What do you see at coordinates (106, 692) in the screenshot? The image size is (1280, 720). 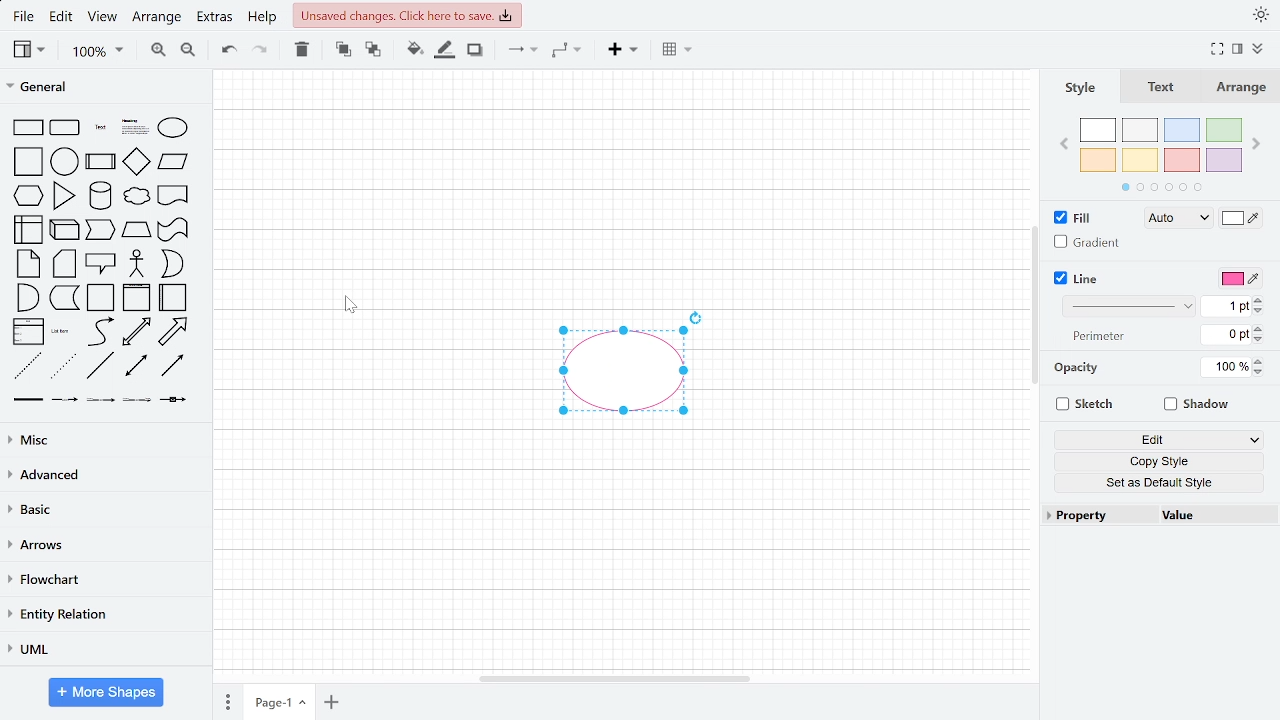 I see `More shapes` at bounding box center [106, 692].